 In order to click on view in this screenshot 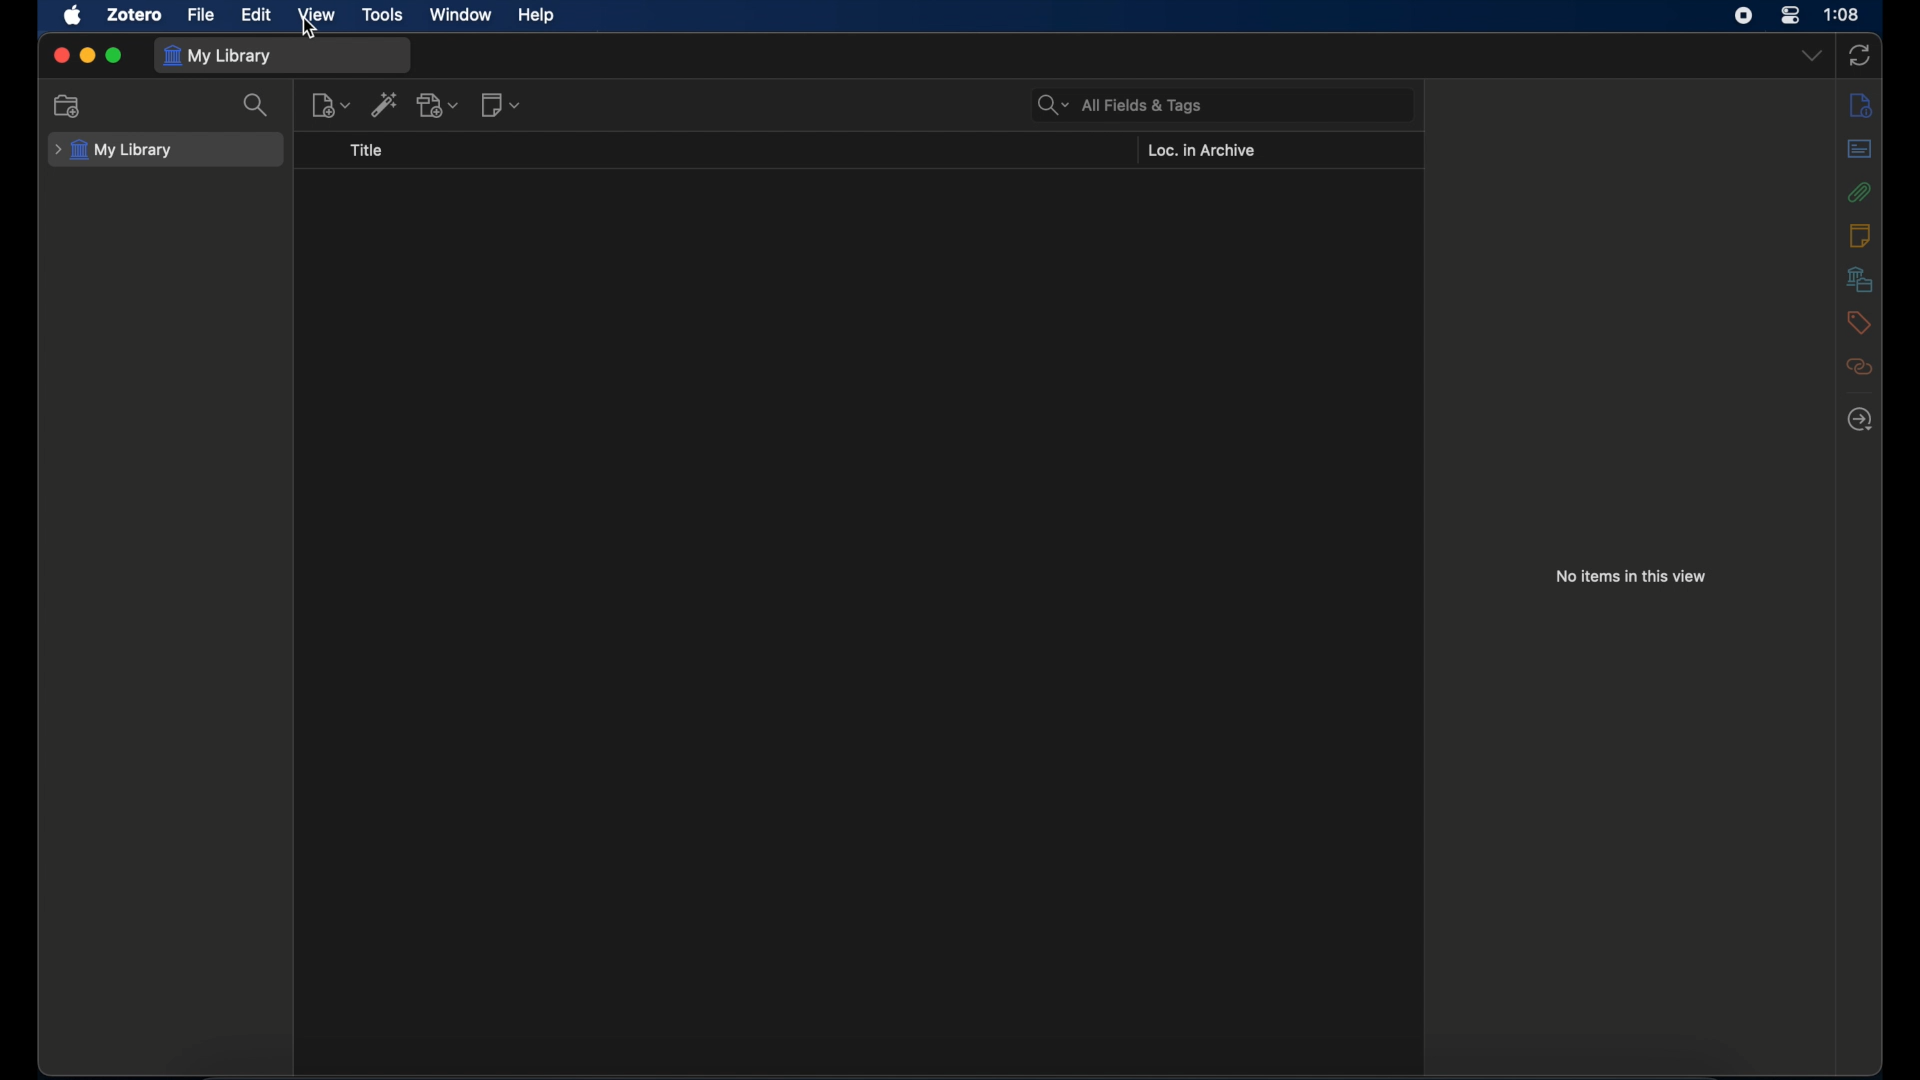, I will do `click(318, 16)`.